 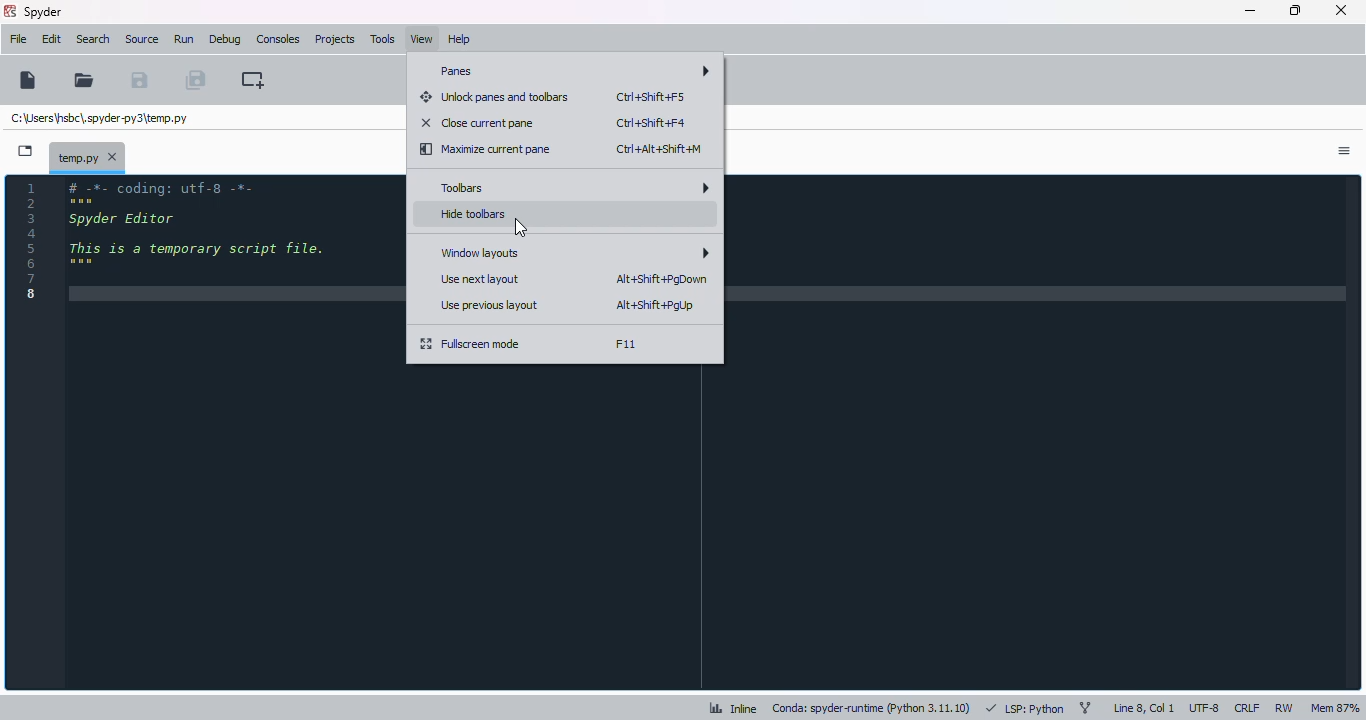 I want to click on hide toolbars, so click(x=475, y=214).